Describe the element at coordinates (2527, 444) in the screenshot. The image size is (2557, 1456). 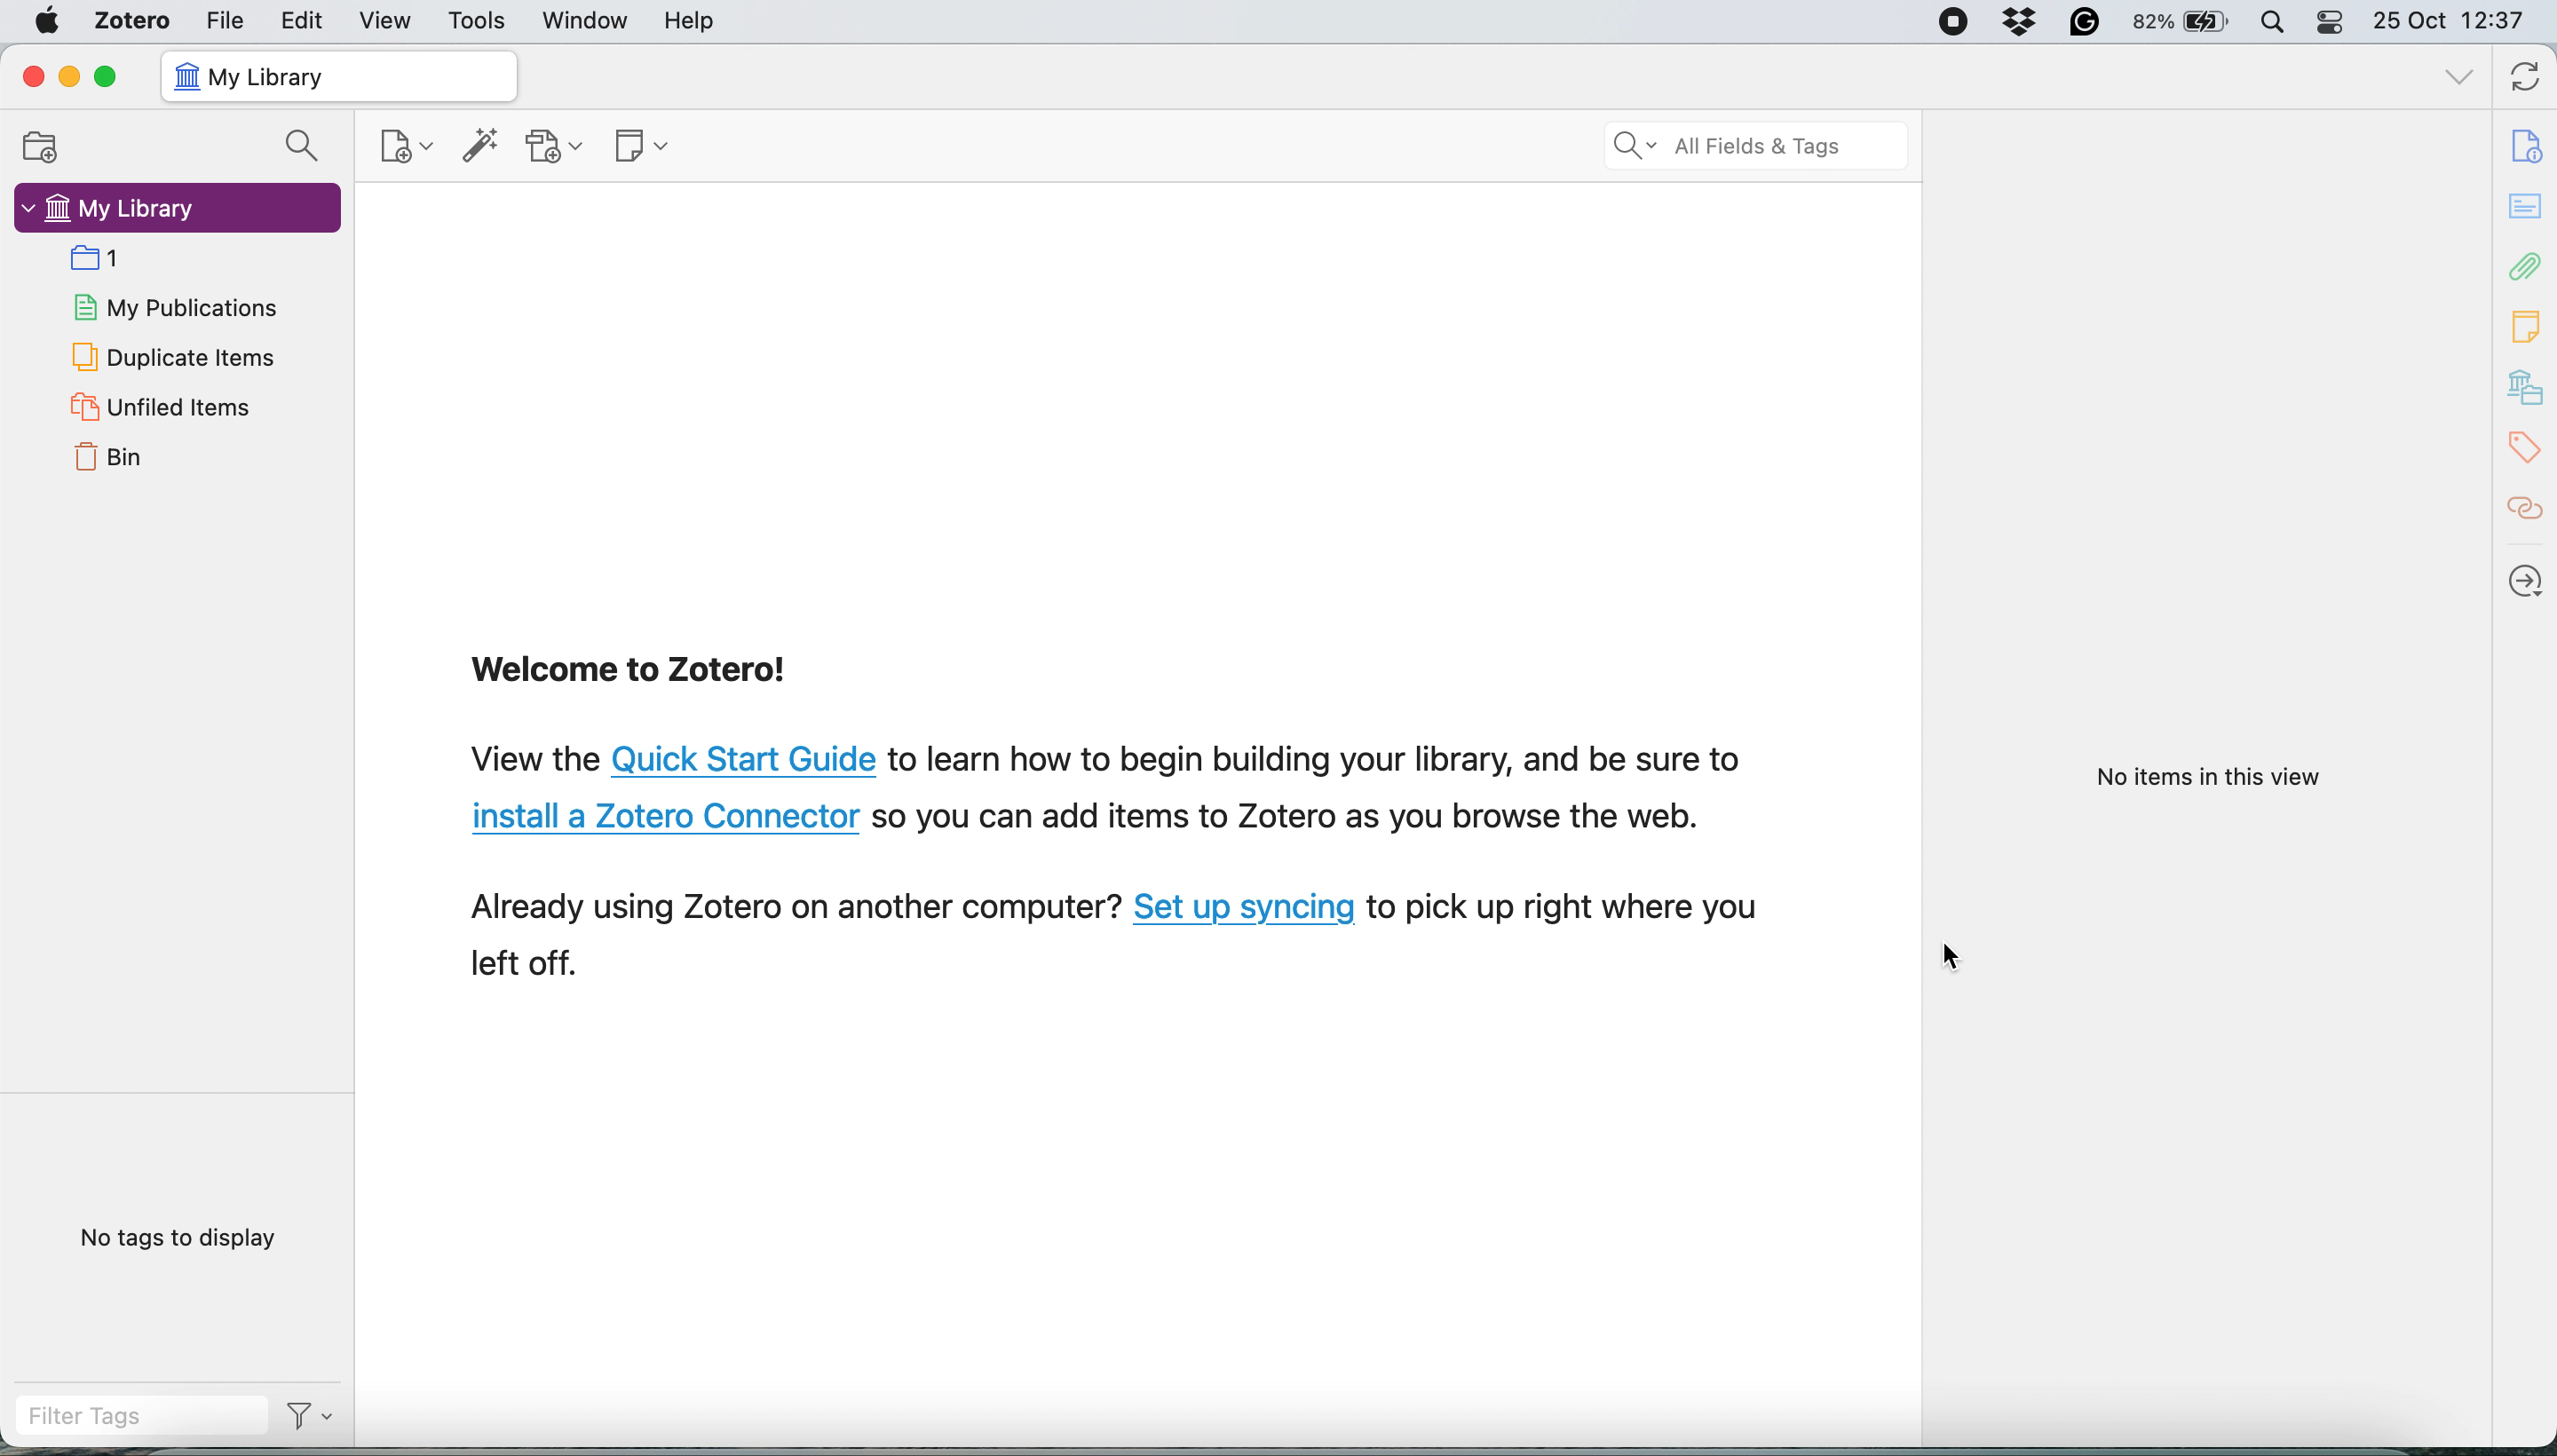
I see `tags` at that location.